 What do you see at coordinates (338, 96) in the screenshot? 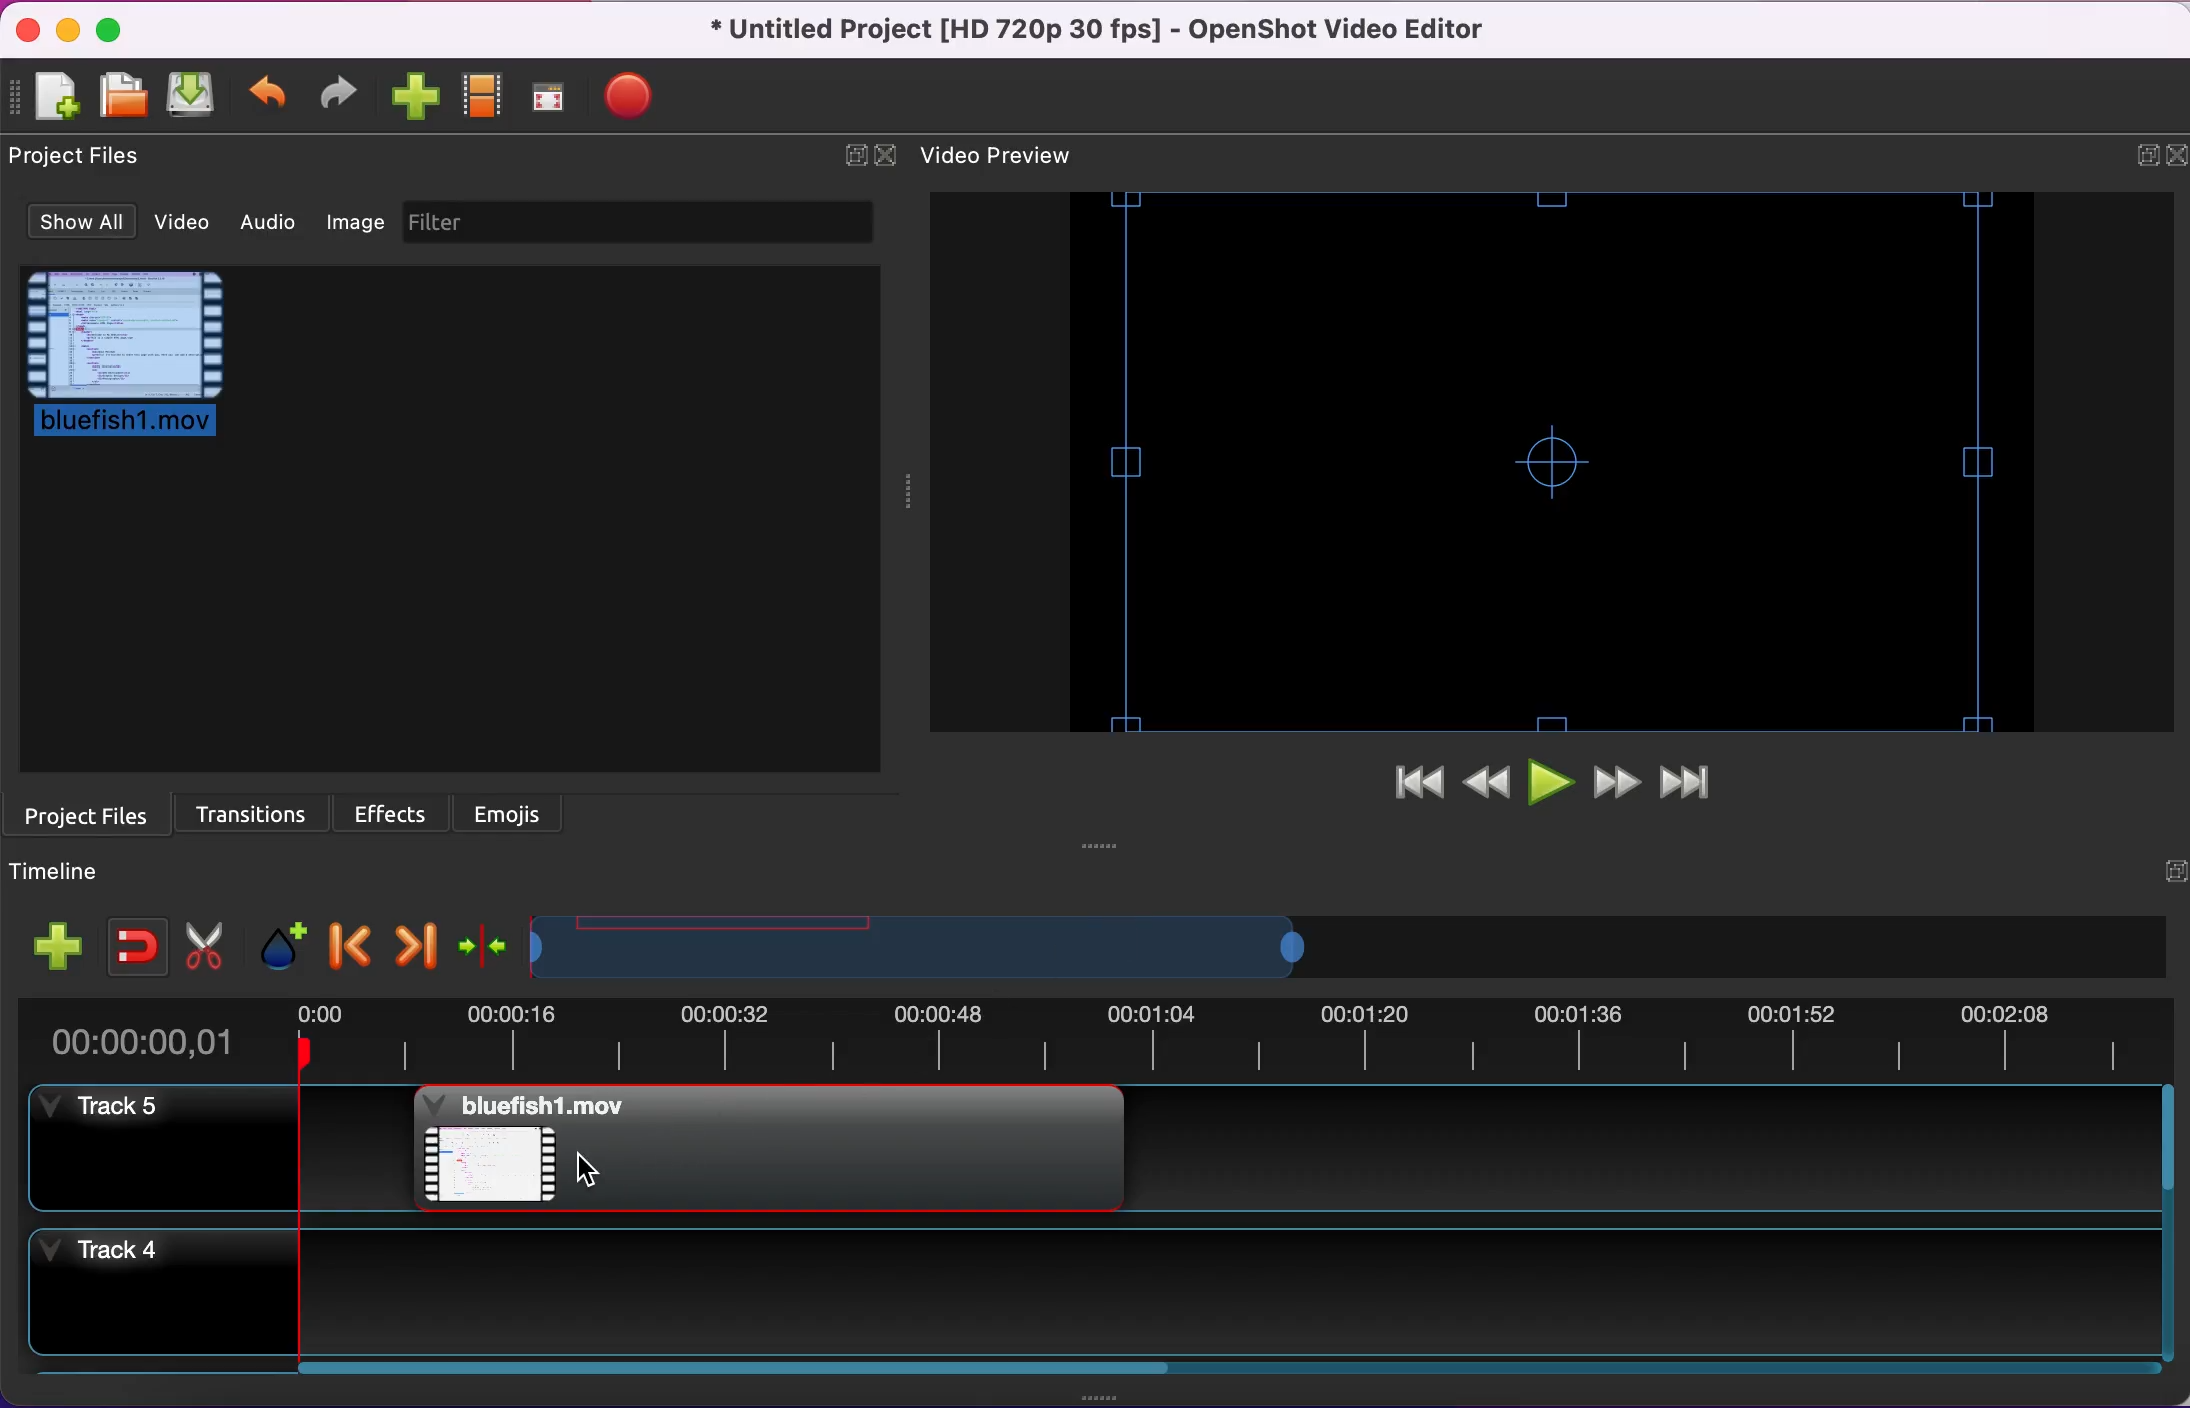
I see `redo` at bounding box center [338, 96].